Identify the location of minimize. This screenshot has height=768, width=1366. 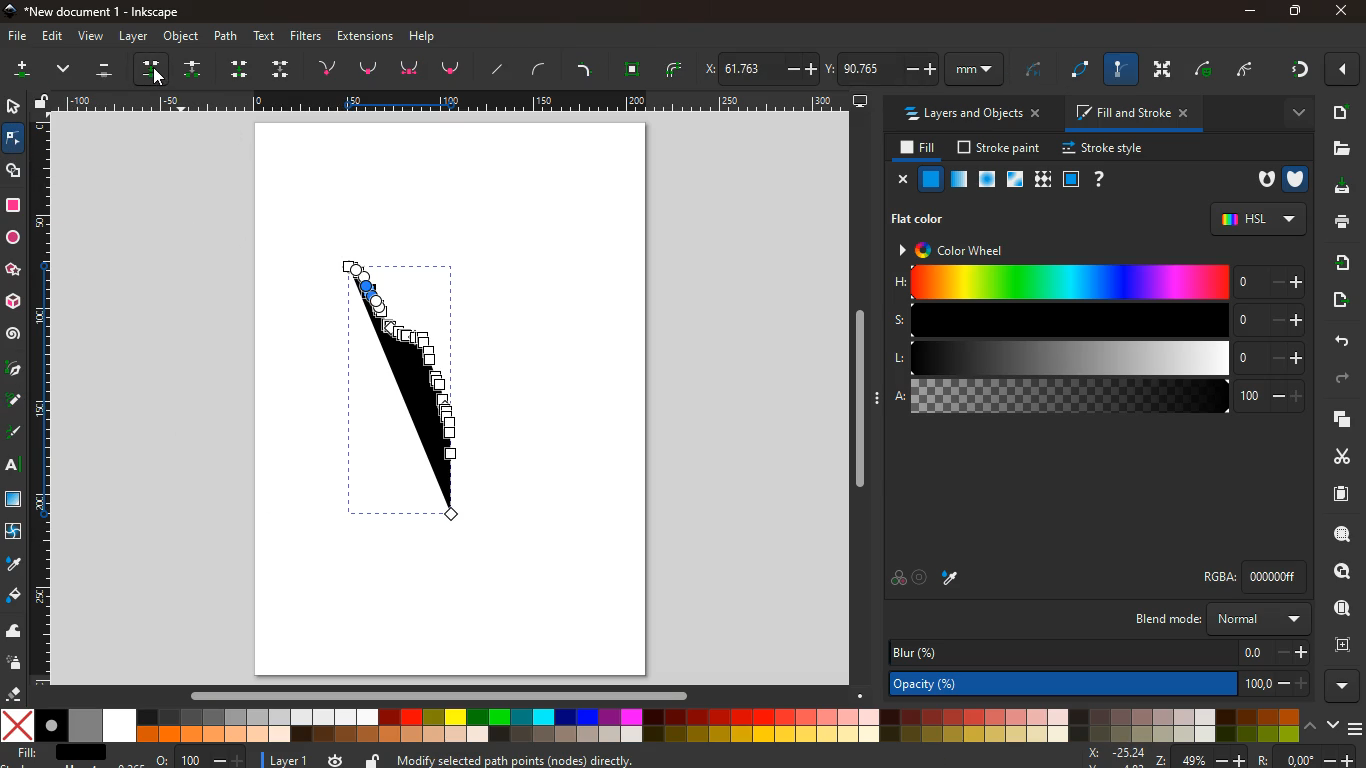
(1250, 12).